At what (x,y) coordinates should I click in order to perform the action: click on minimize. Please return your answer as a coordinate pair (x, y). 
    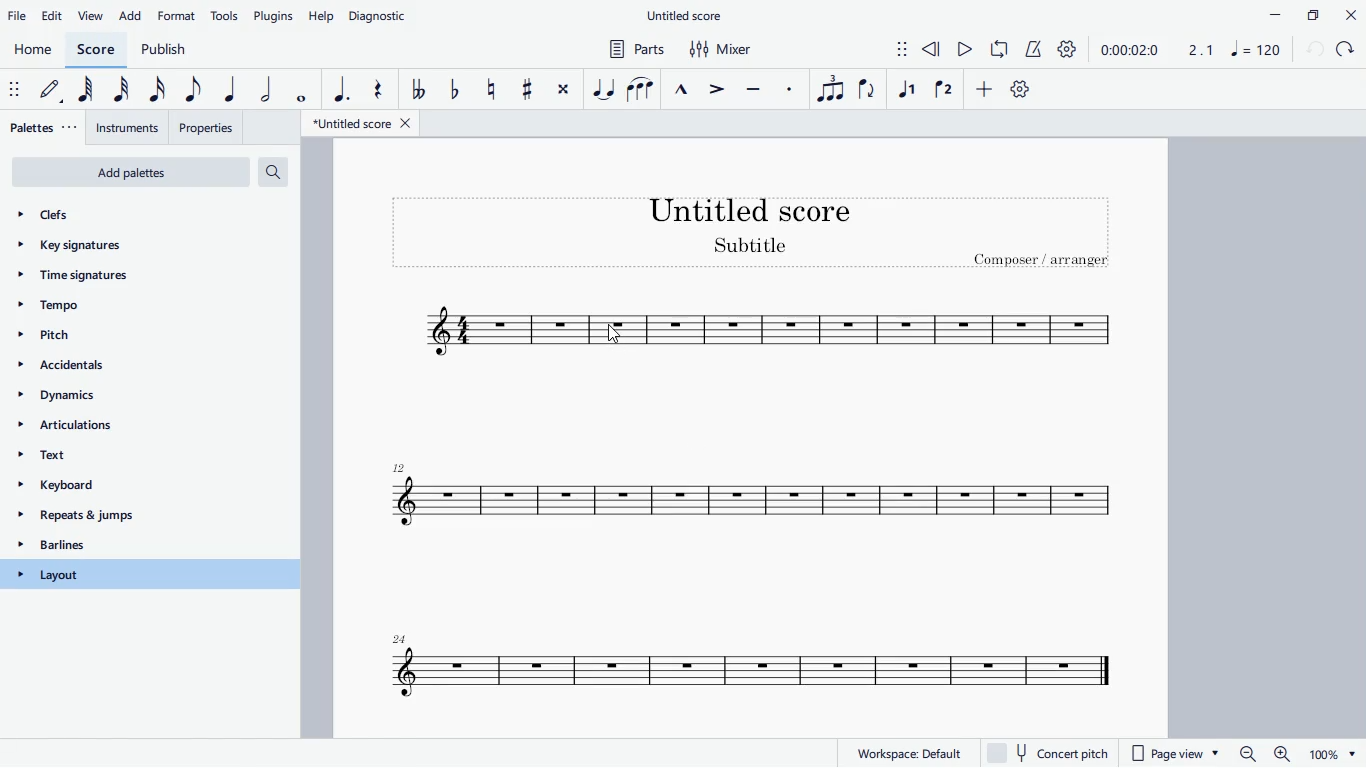
    Looking at the image, I should click on (1268, 14).